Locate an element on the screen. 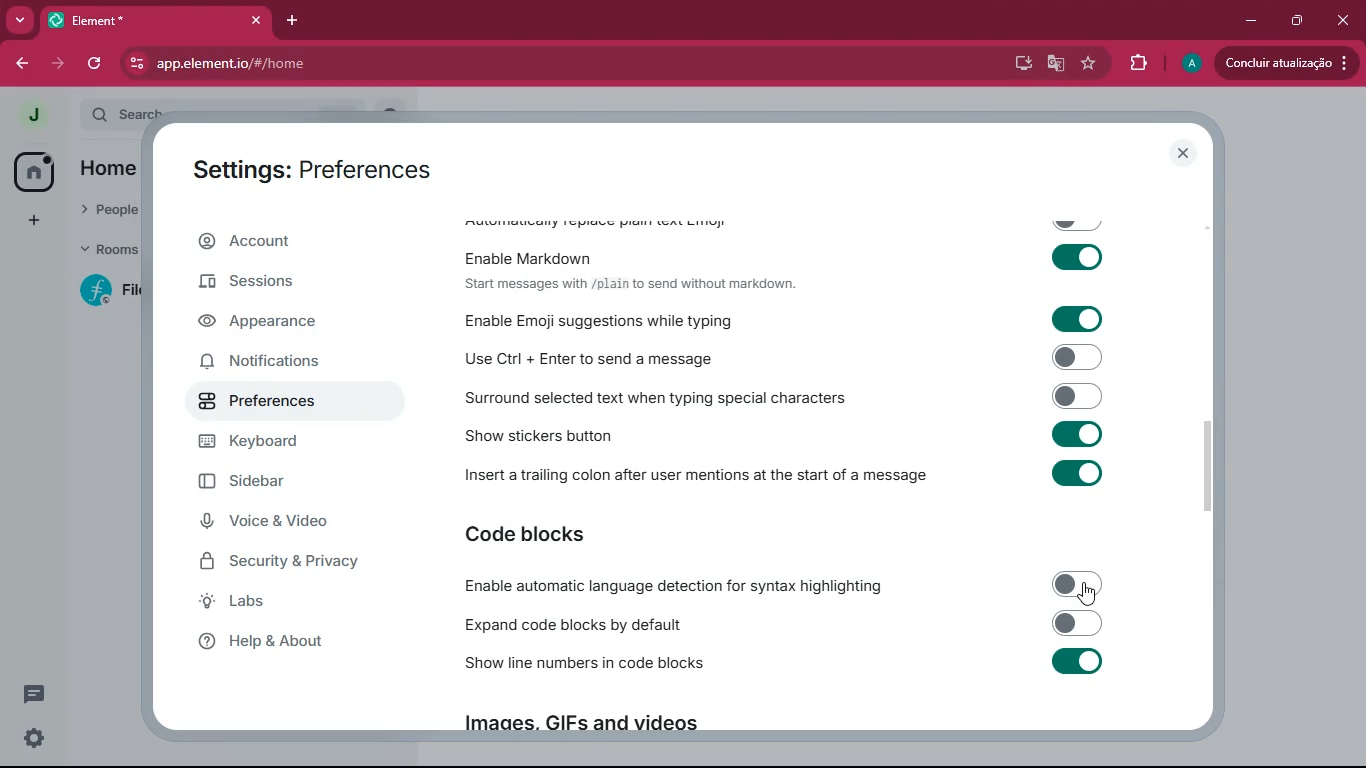  sidebar is located at coordinates (295, 482).